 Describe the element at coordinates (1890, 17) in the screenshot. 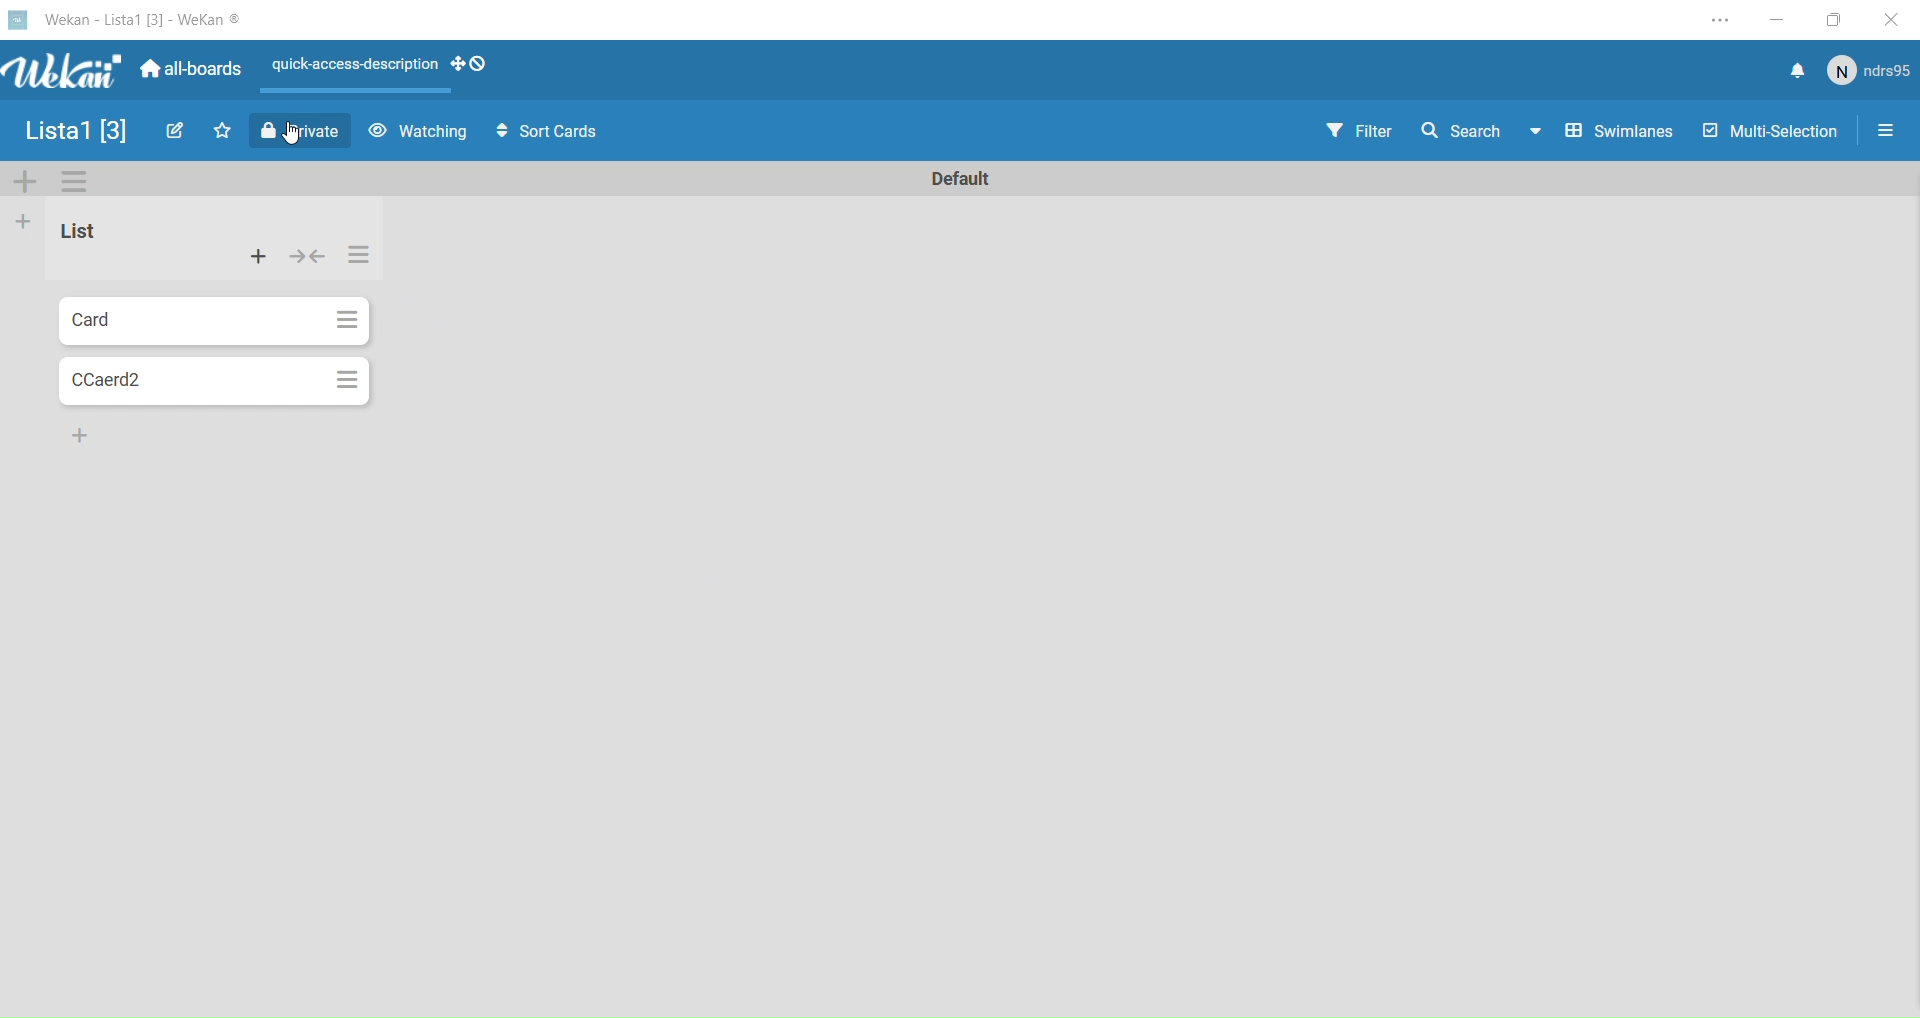

I see `Close` at that location.